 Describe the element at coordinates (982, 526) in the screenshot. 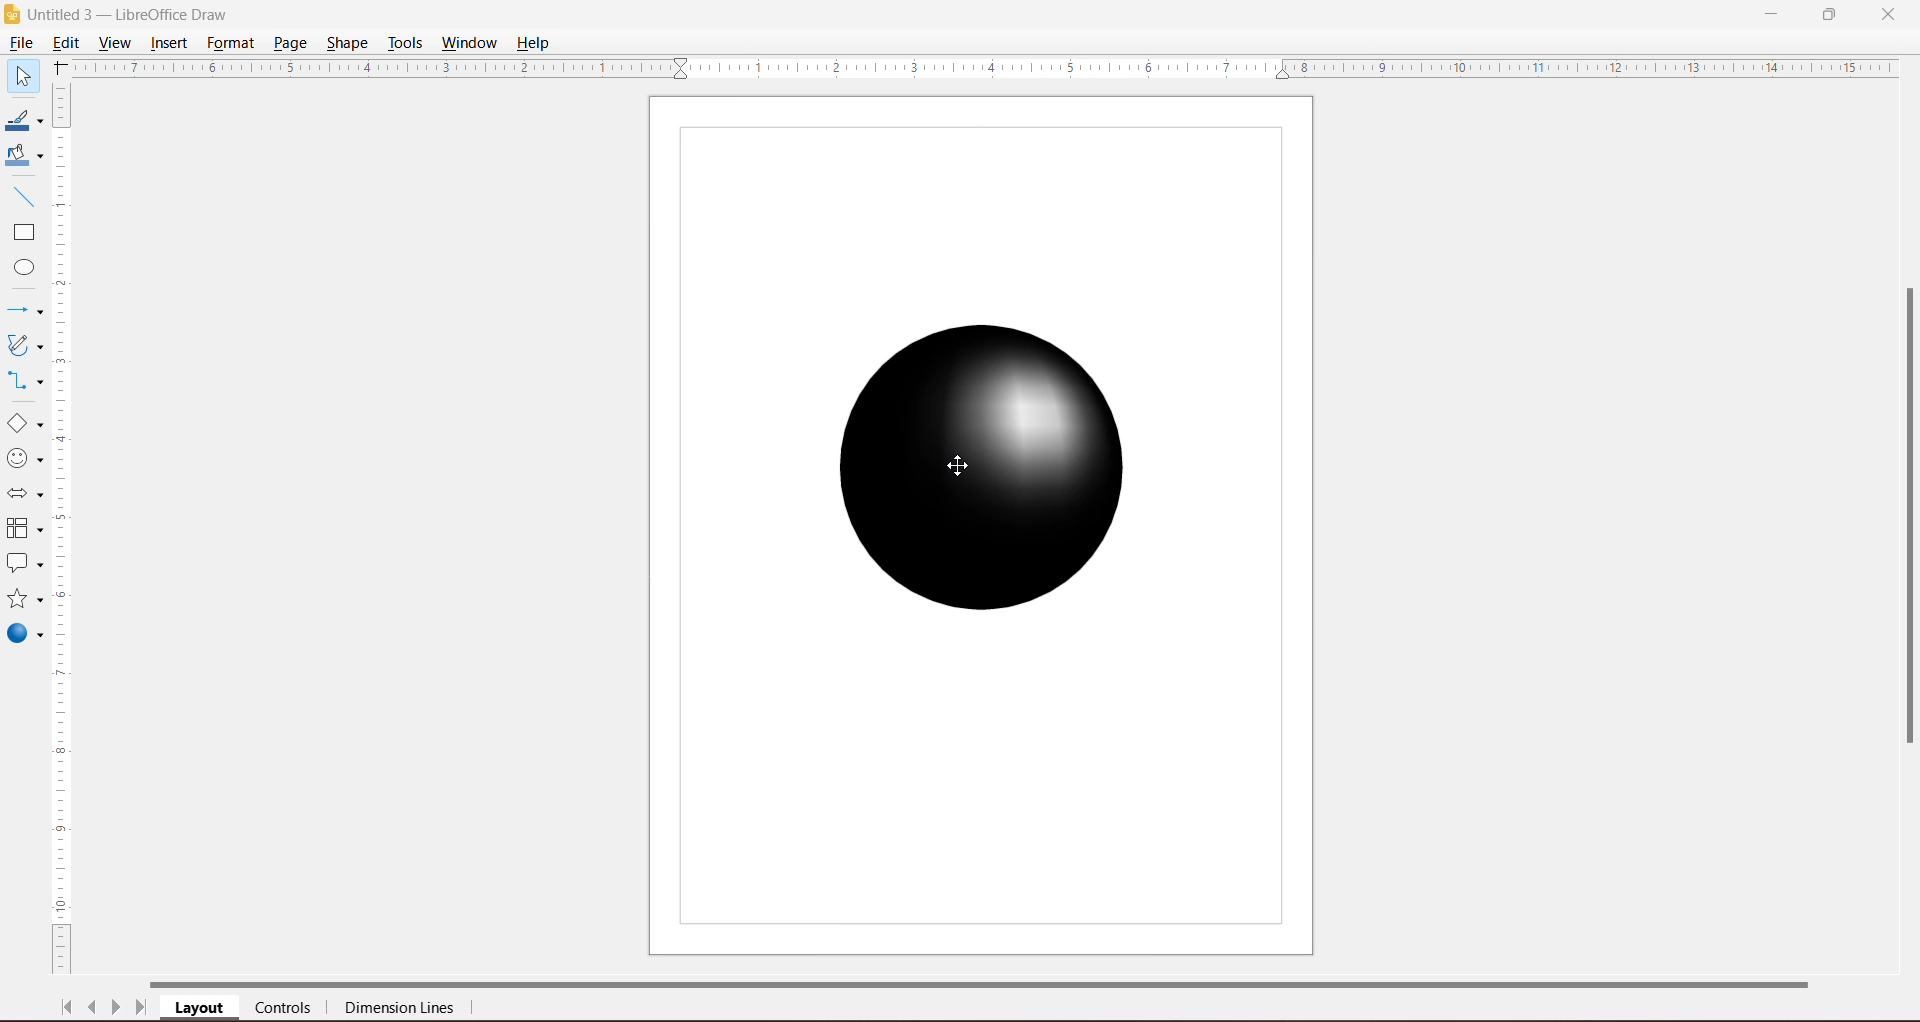

I see `Current Page` at that location.